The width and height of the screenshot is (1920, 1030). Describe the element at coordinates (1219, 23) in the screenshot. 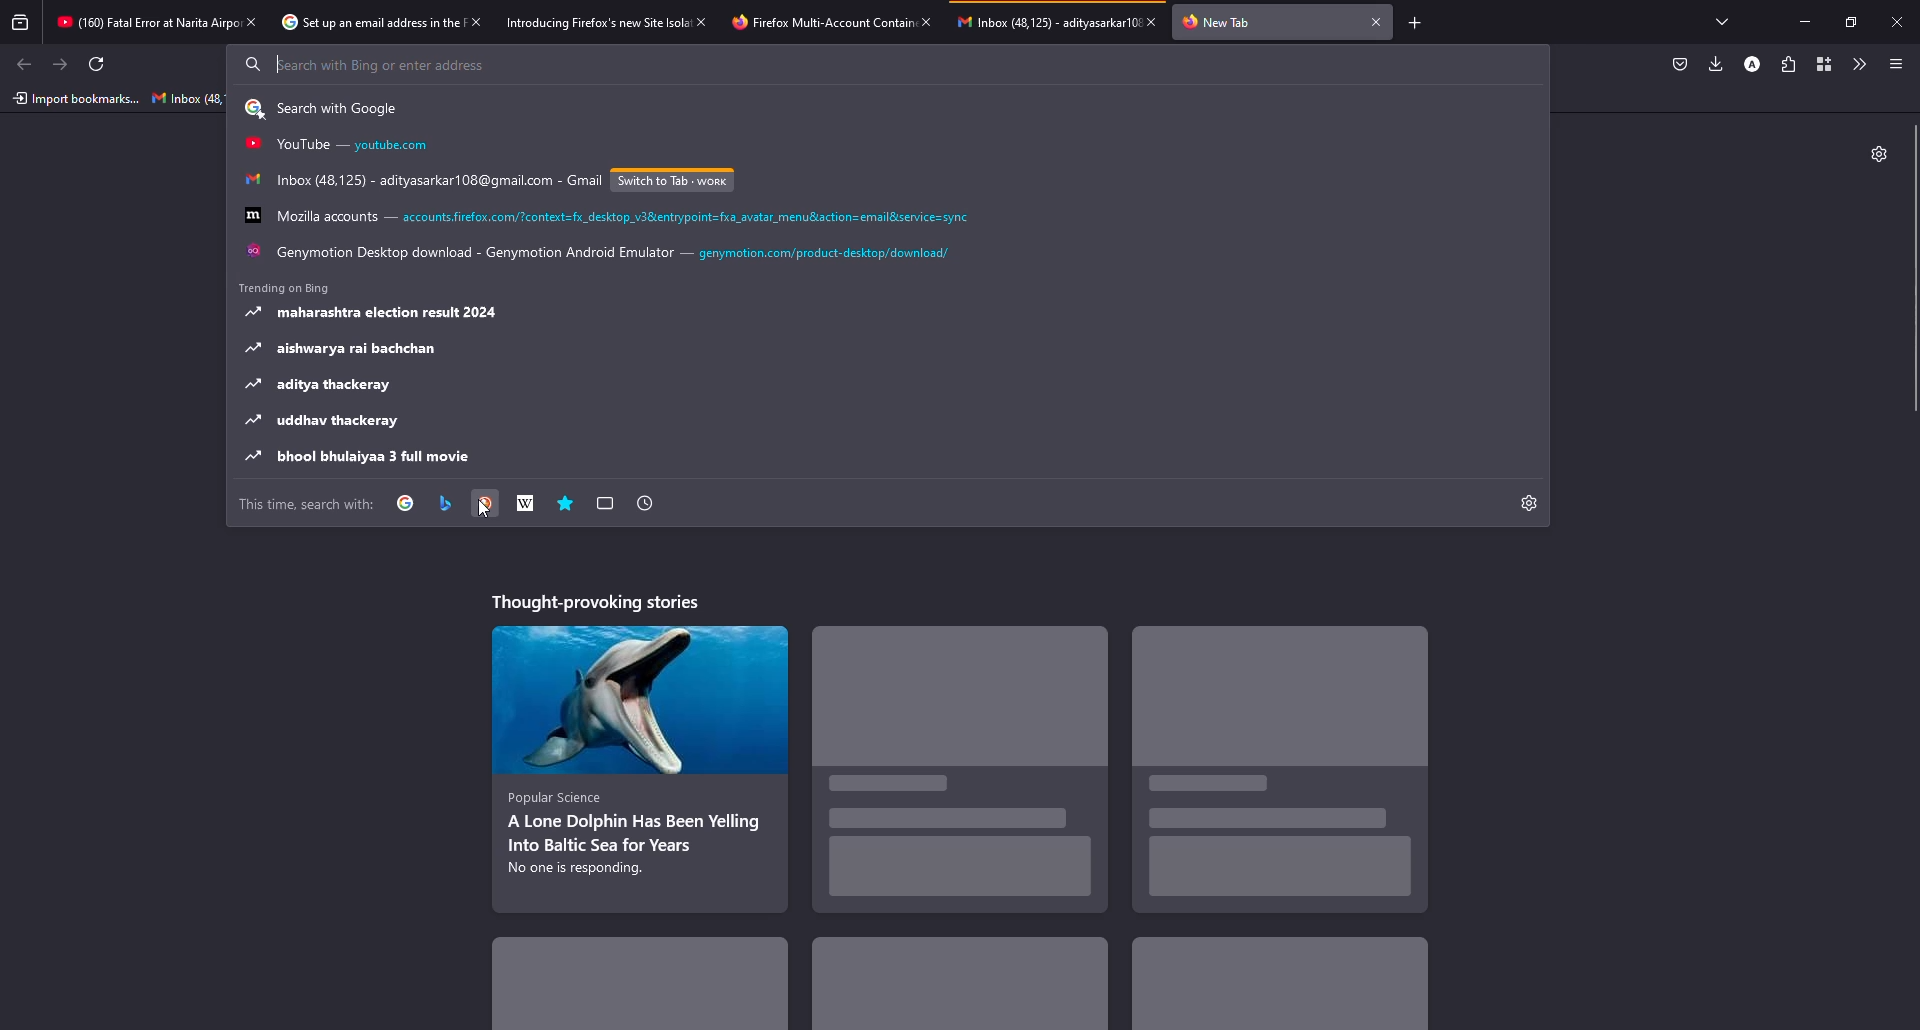

I see `tab` at that location.